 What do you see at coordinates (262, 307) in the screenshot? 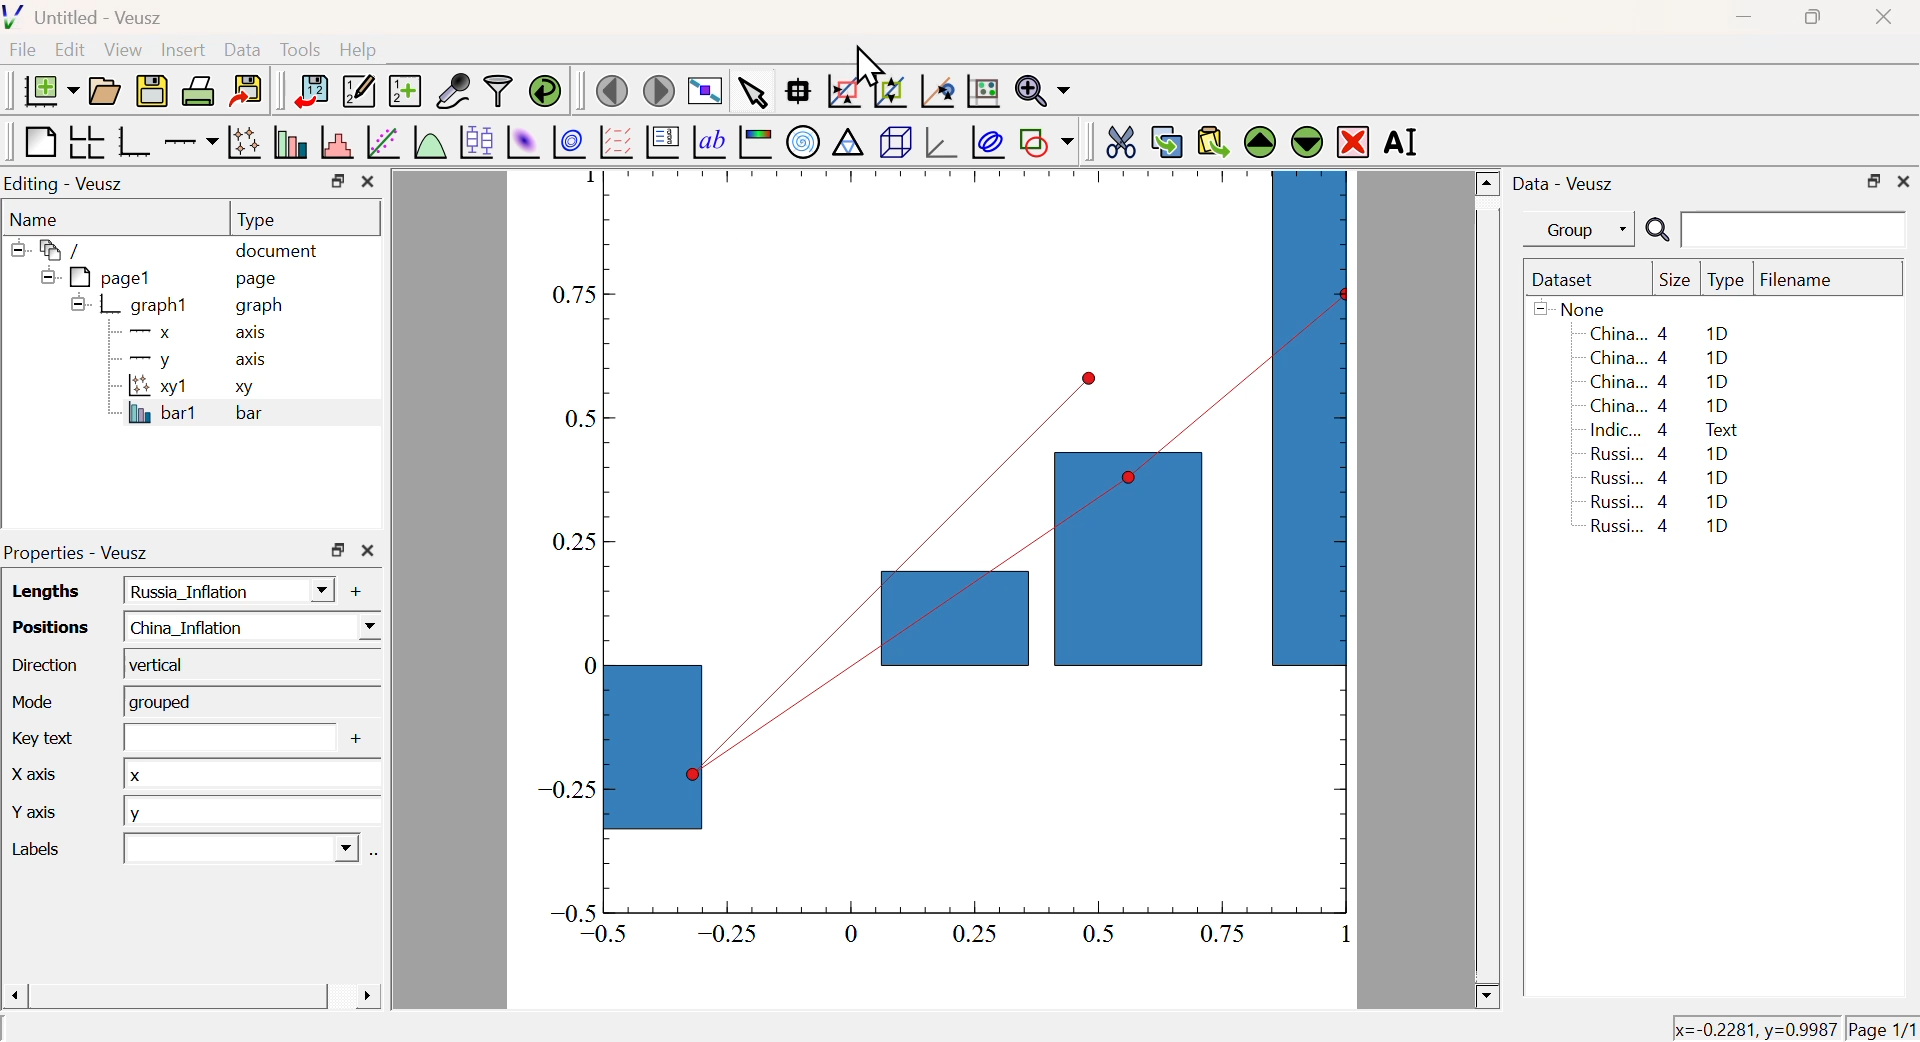
I see `graph` at bounding box center [262, 307].